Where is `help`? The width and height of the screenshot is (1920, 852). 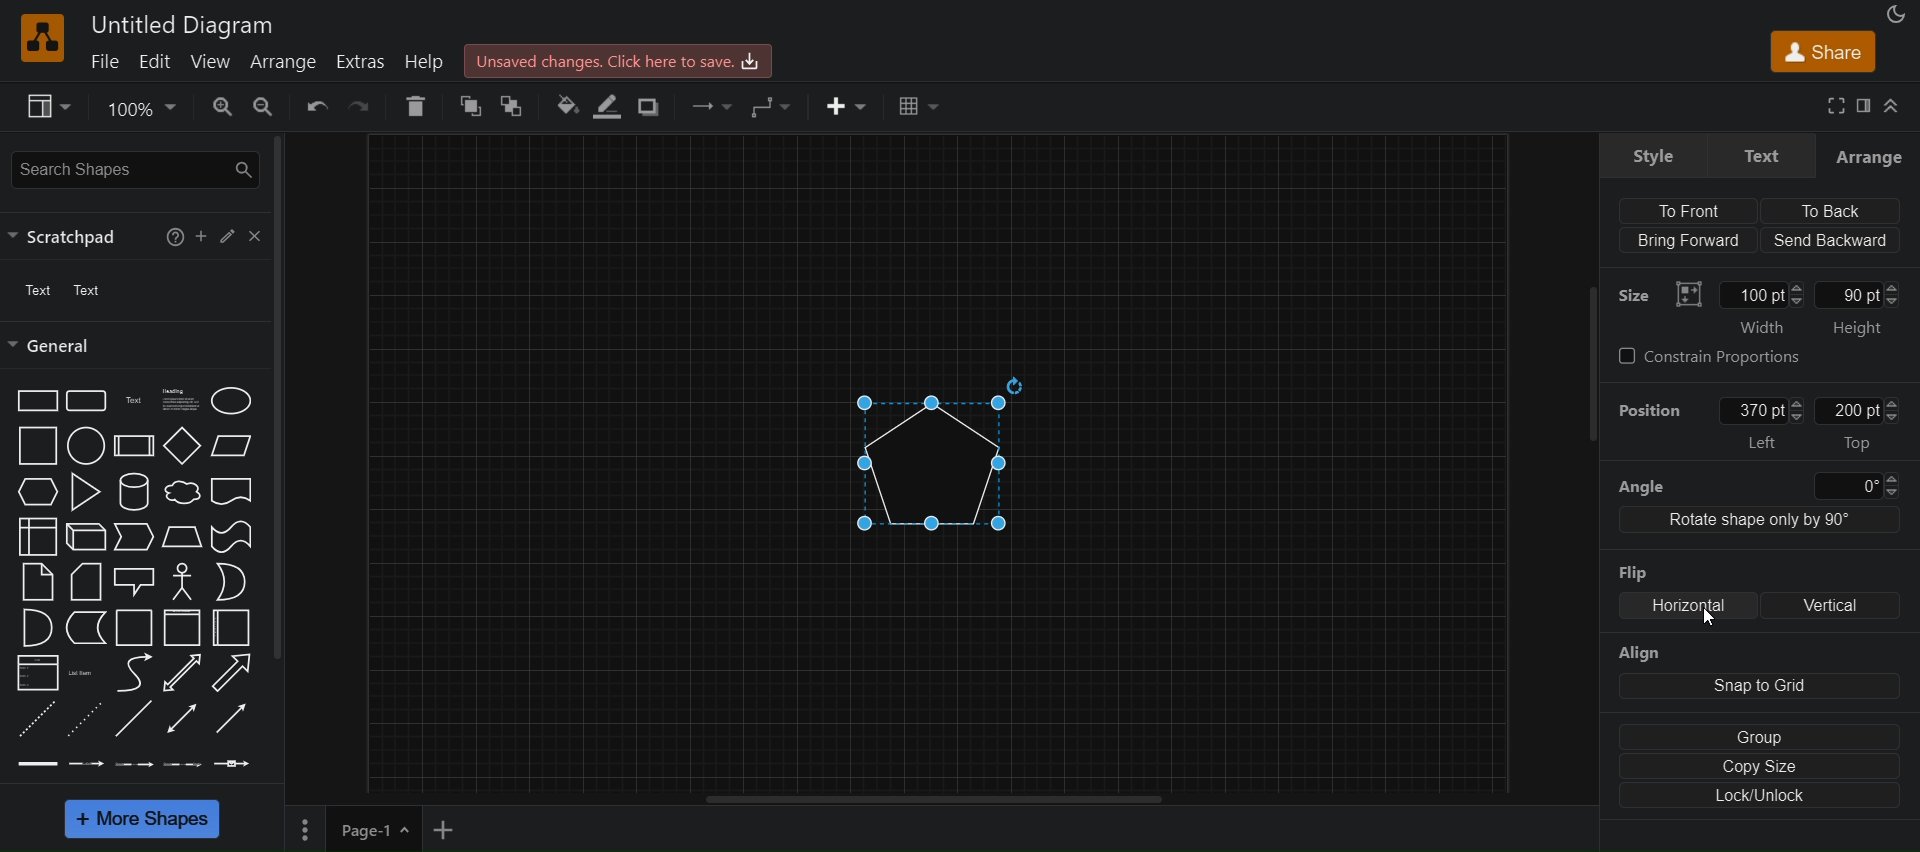 help is located at coordinates (424, 62).